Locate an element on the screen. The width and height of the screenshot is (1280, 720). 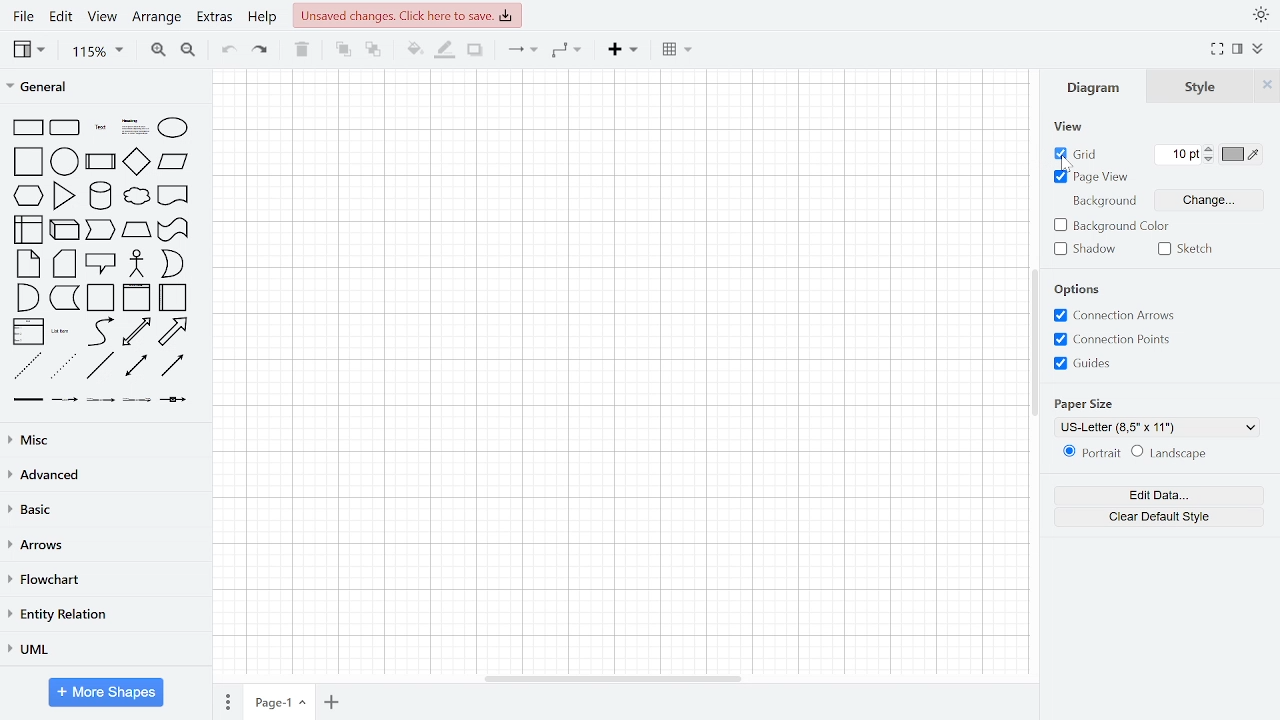
paralellogram is located at coordinates (172, 162).